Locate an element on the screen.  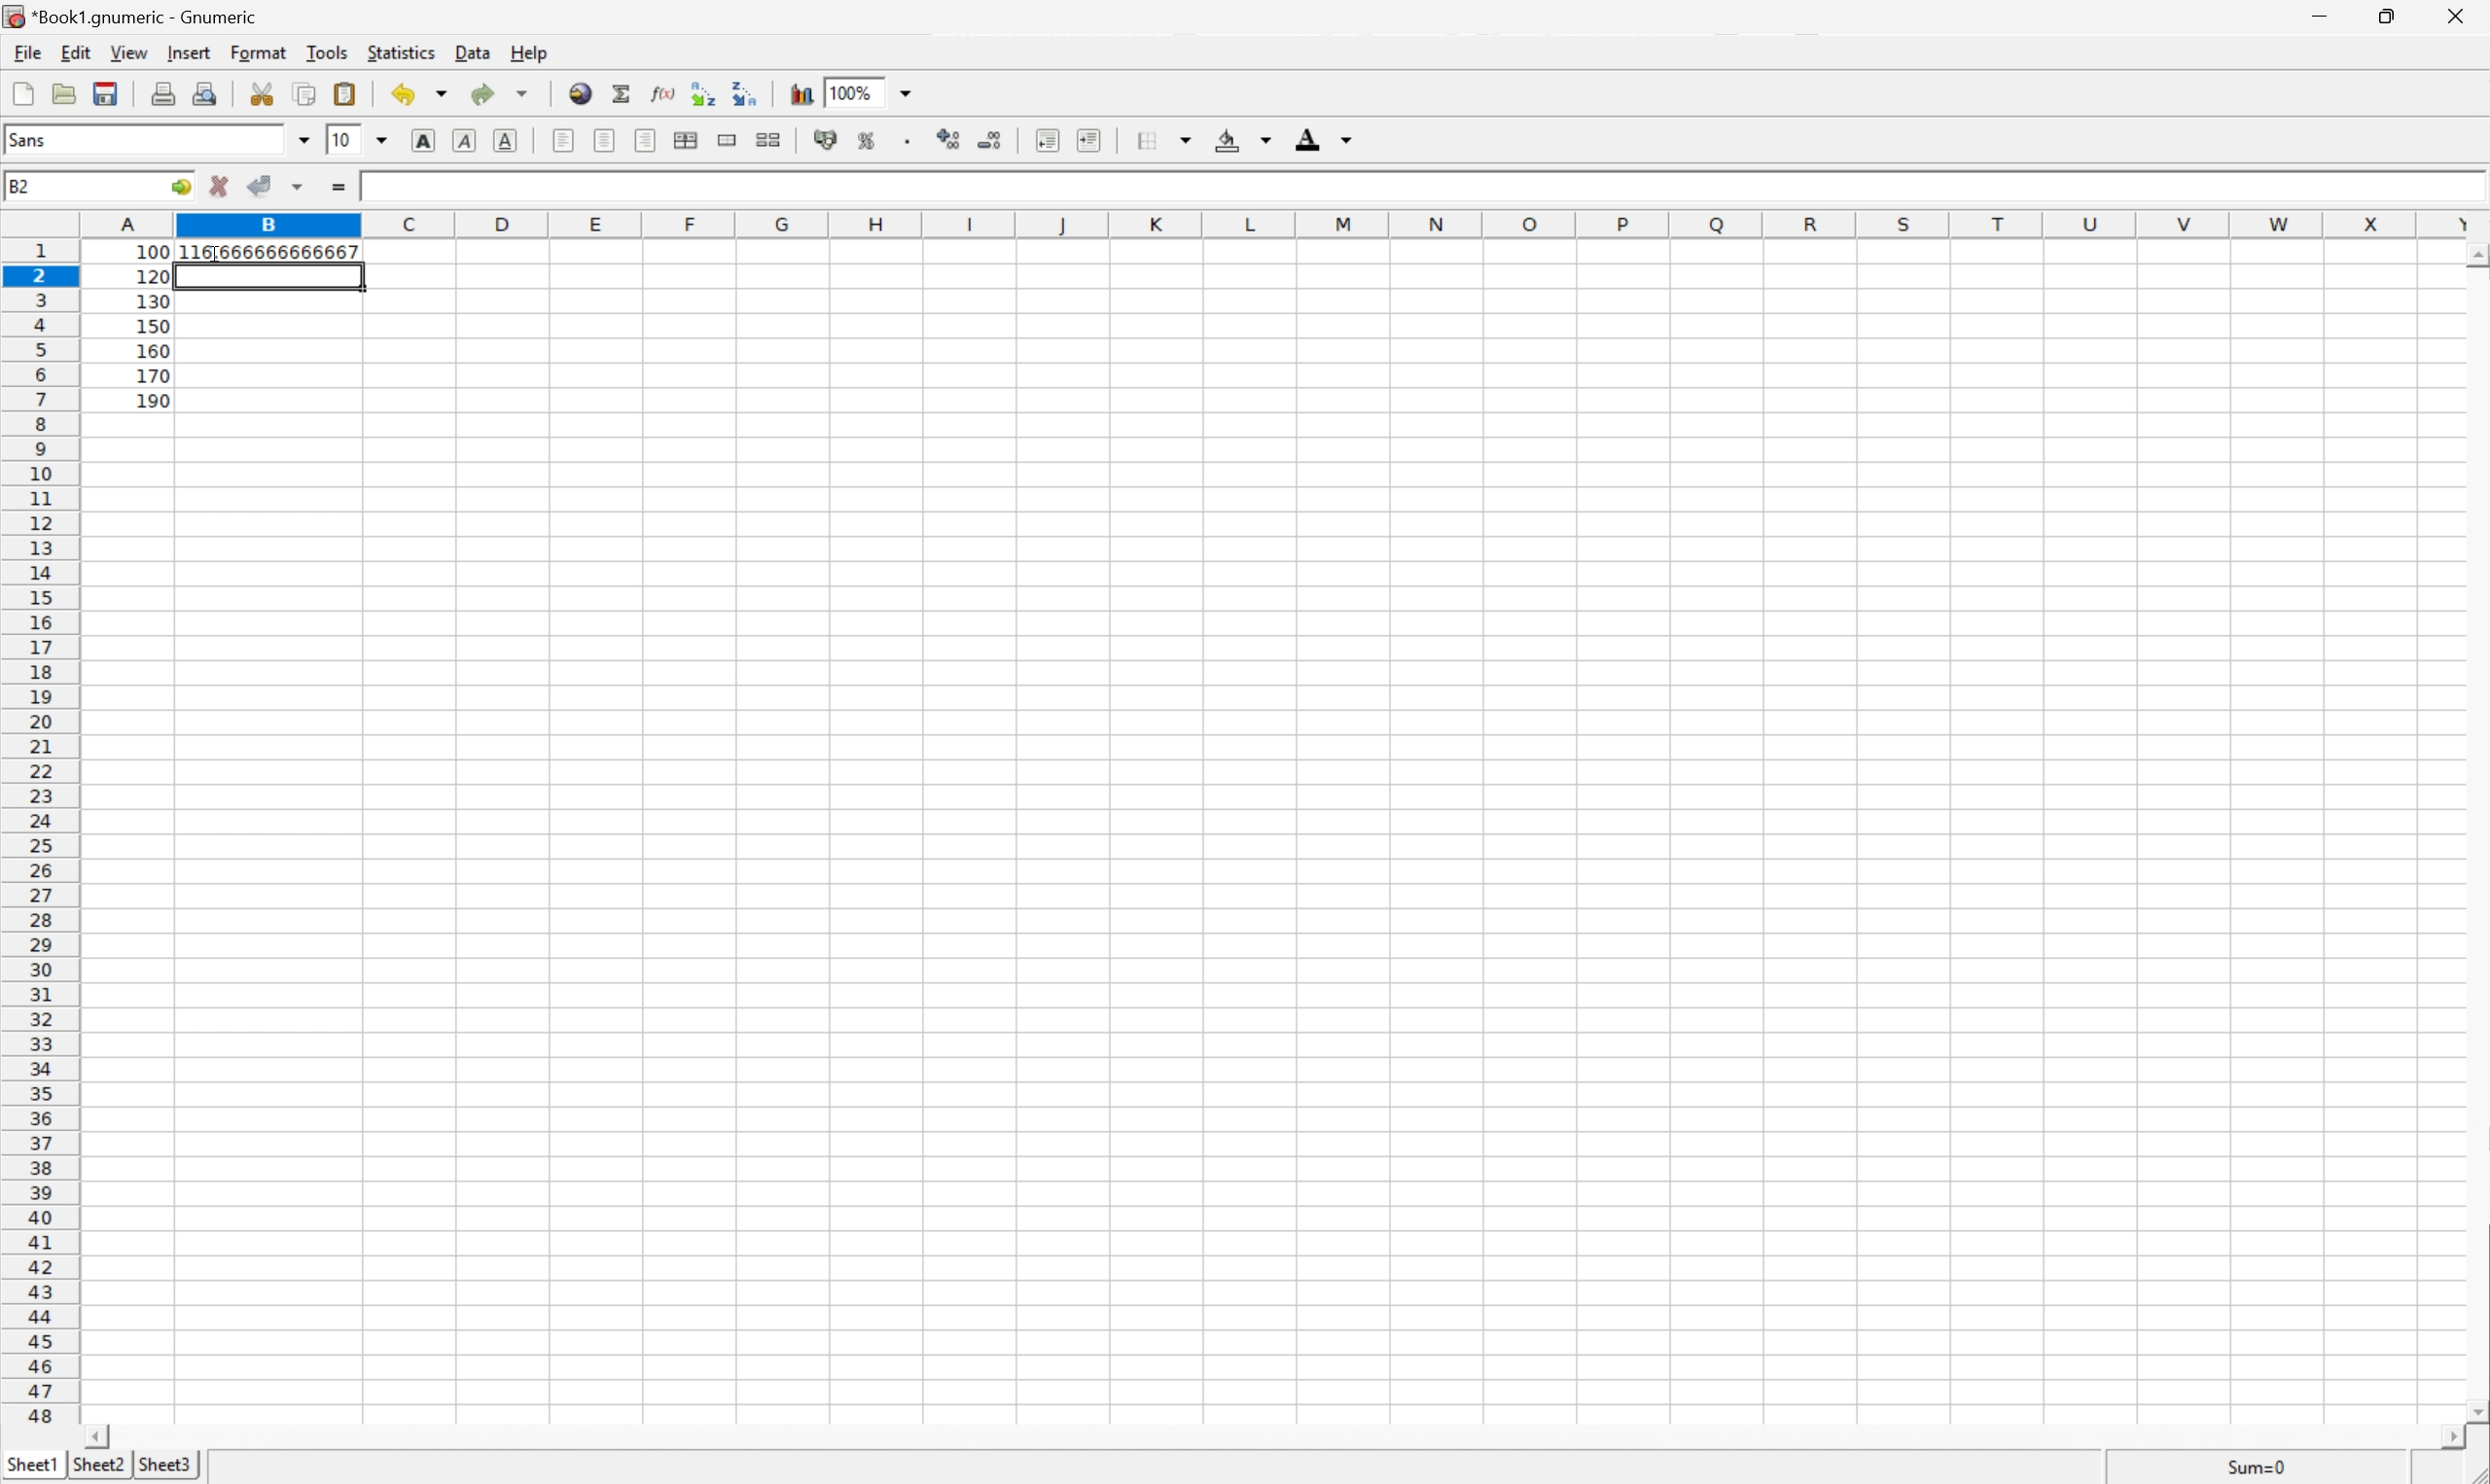
File is located at coordinates (27, 53).